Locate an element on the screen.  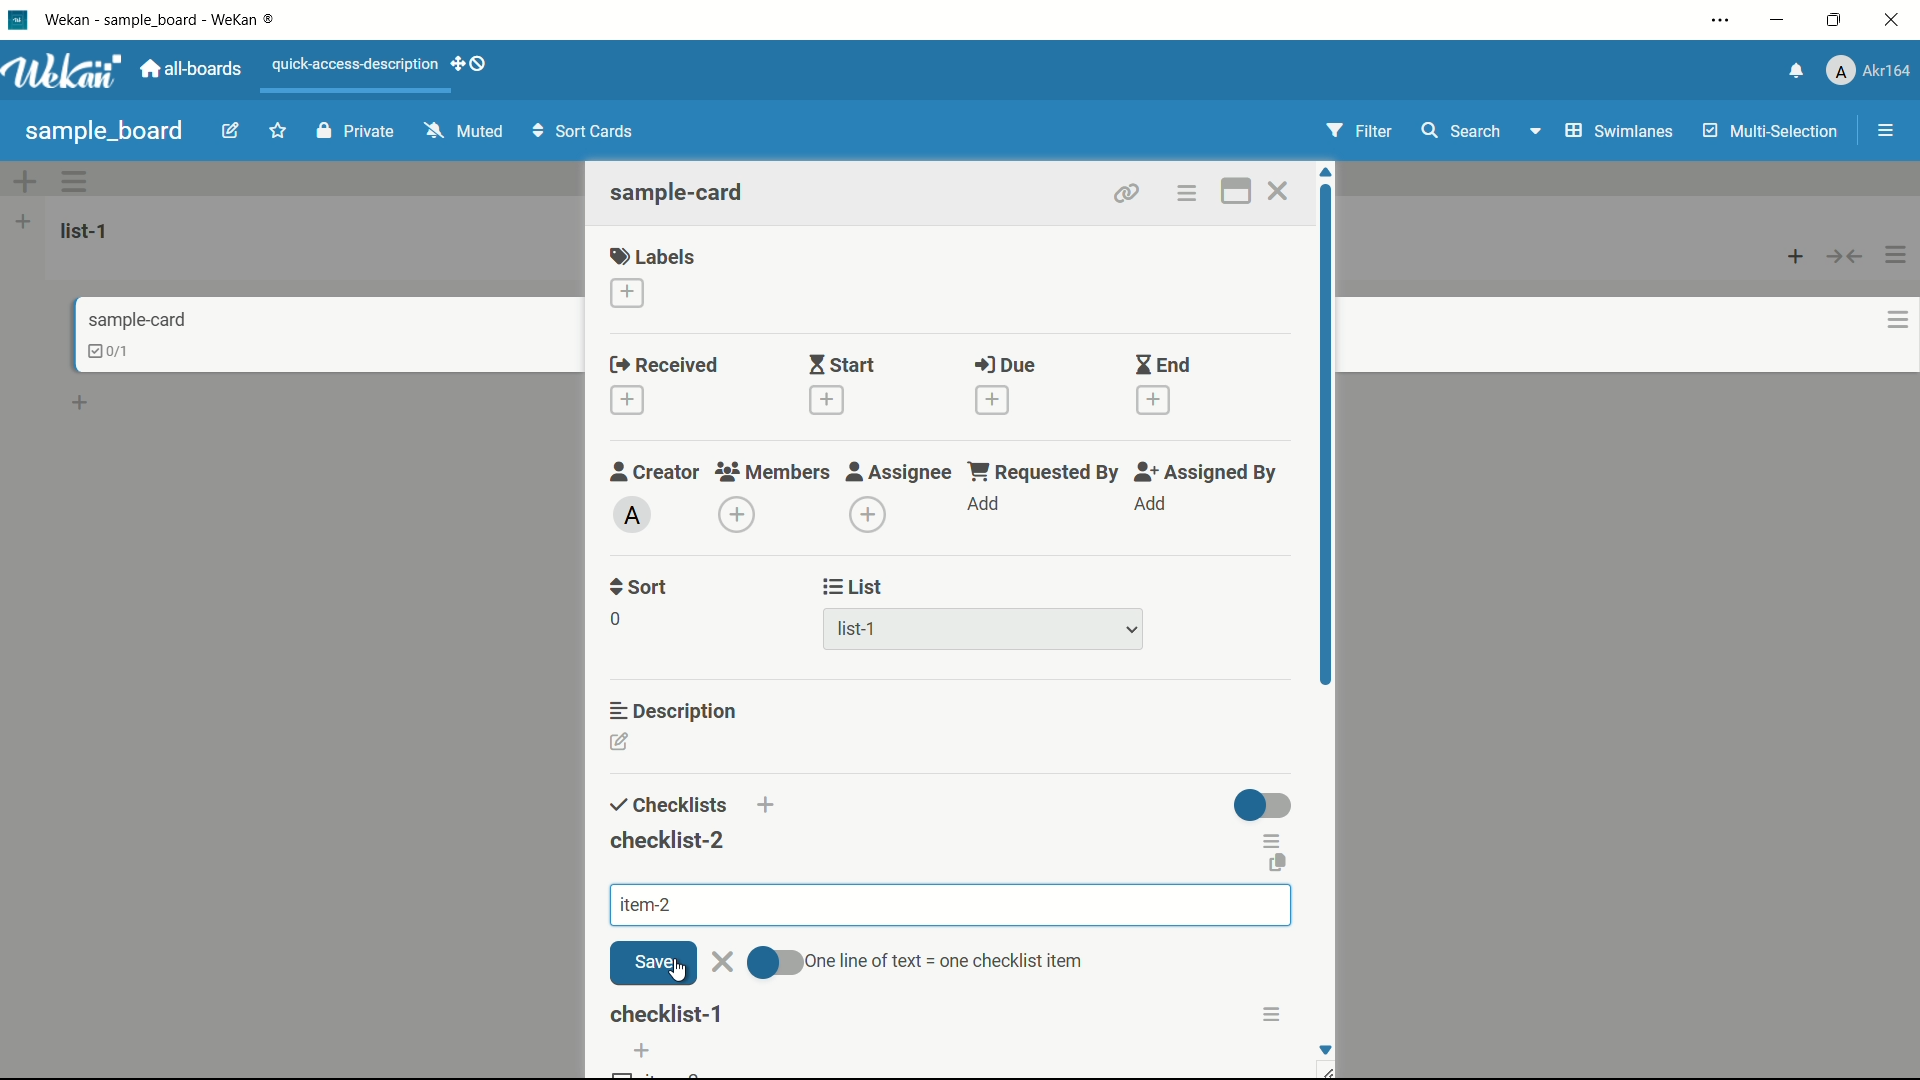
add date is located at coordinates (1154, 401).